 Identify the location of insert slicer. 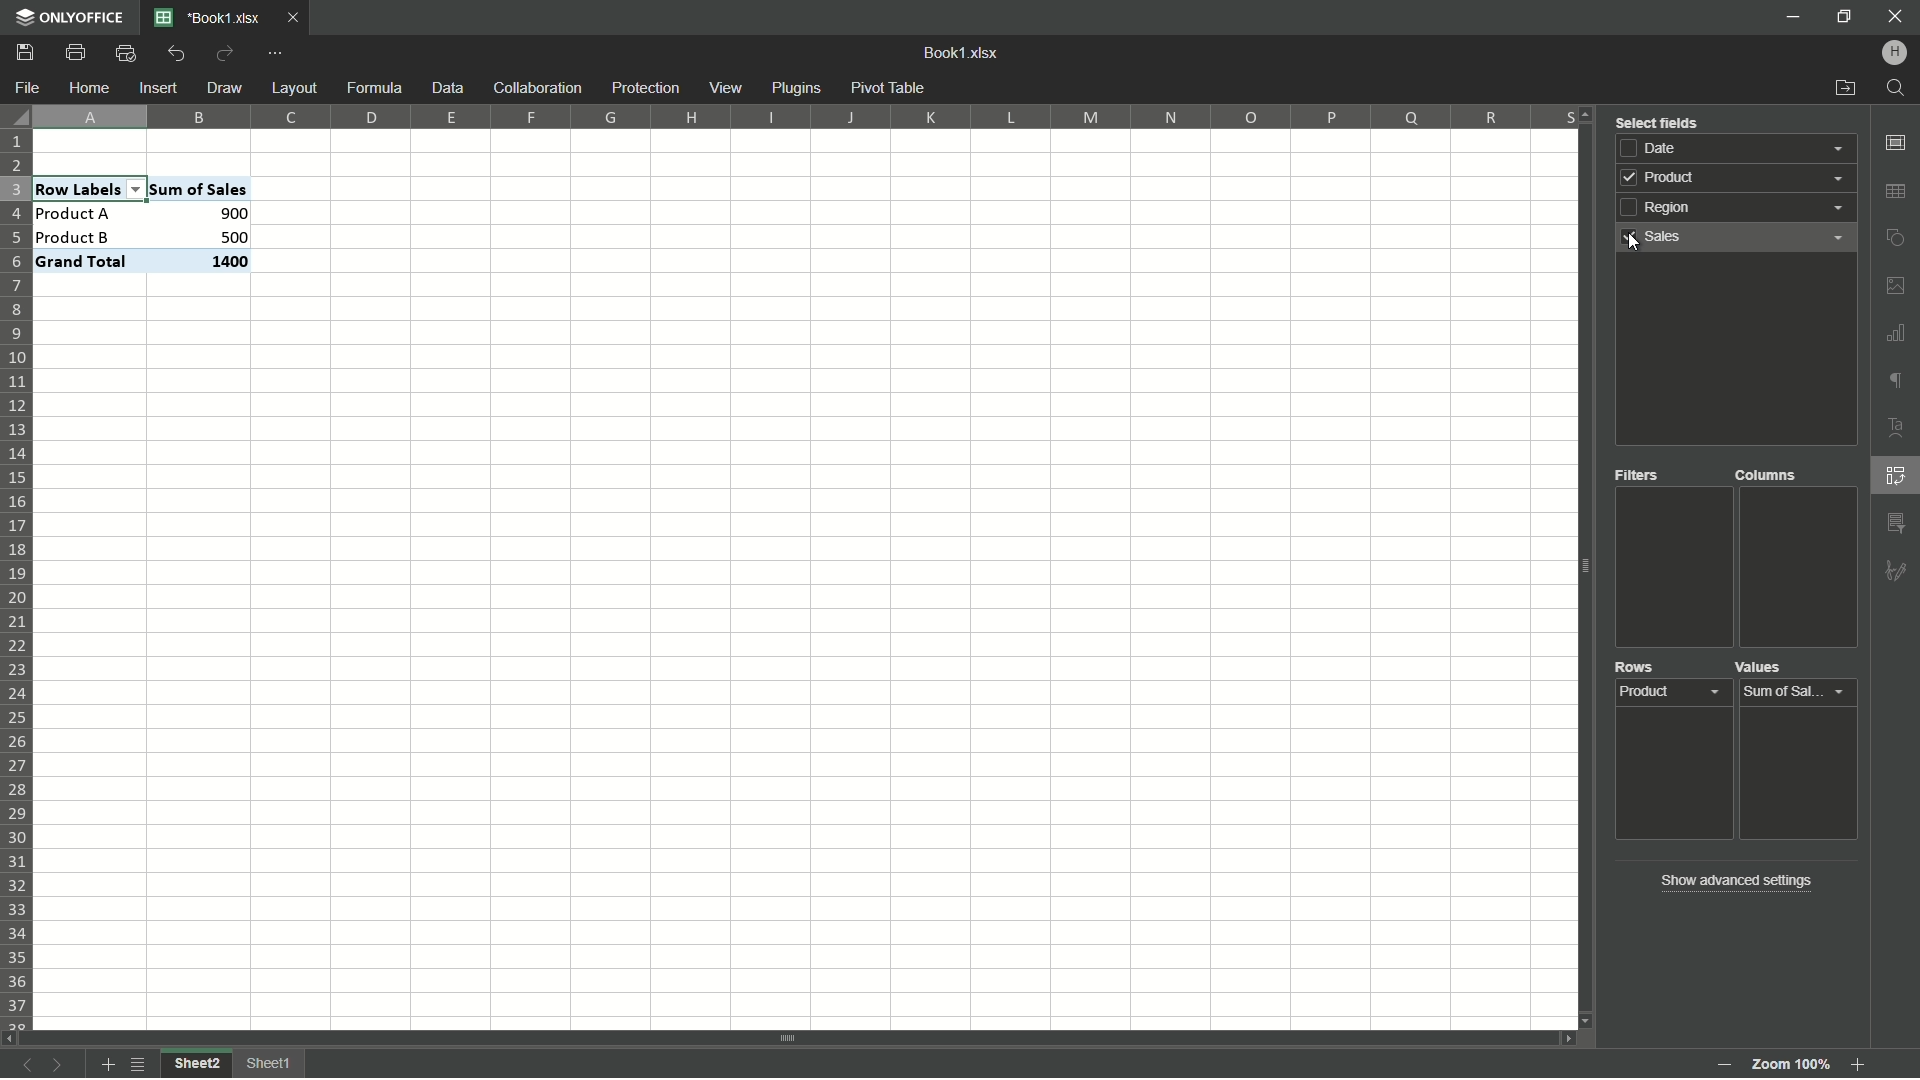
(1896, 521).